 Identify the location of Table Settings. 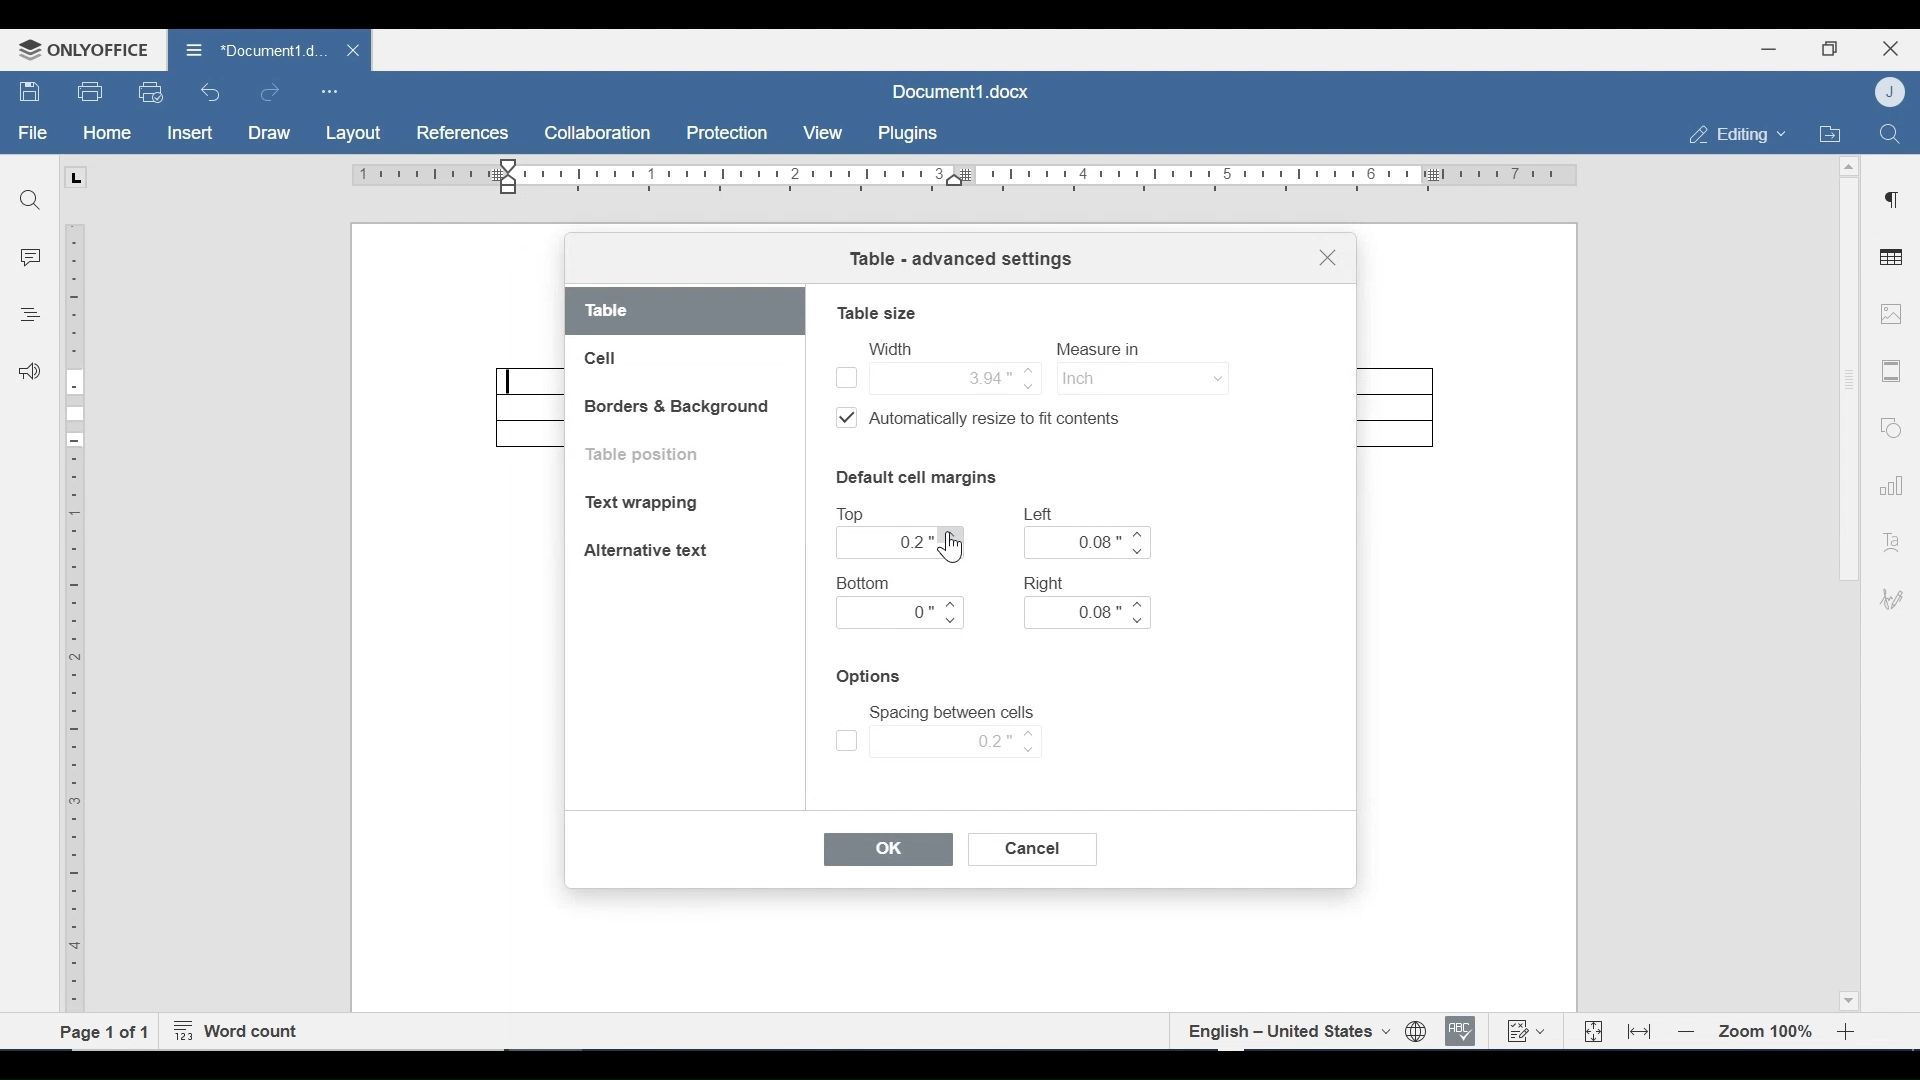
(1892, 259).